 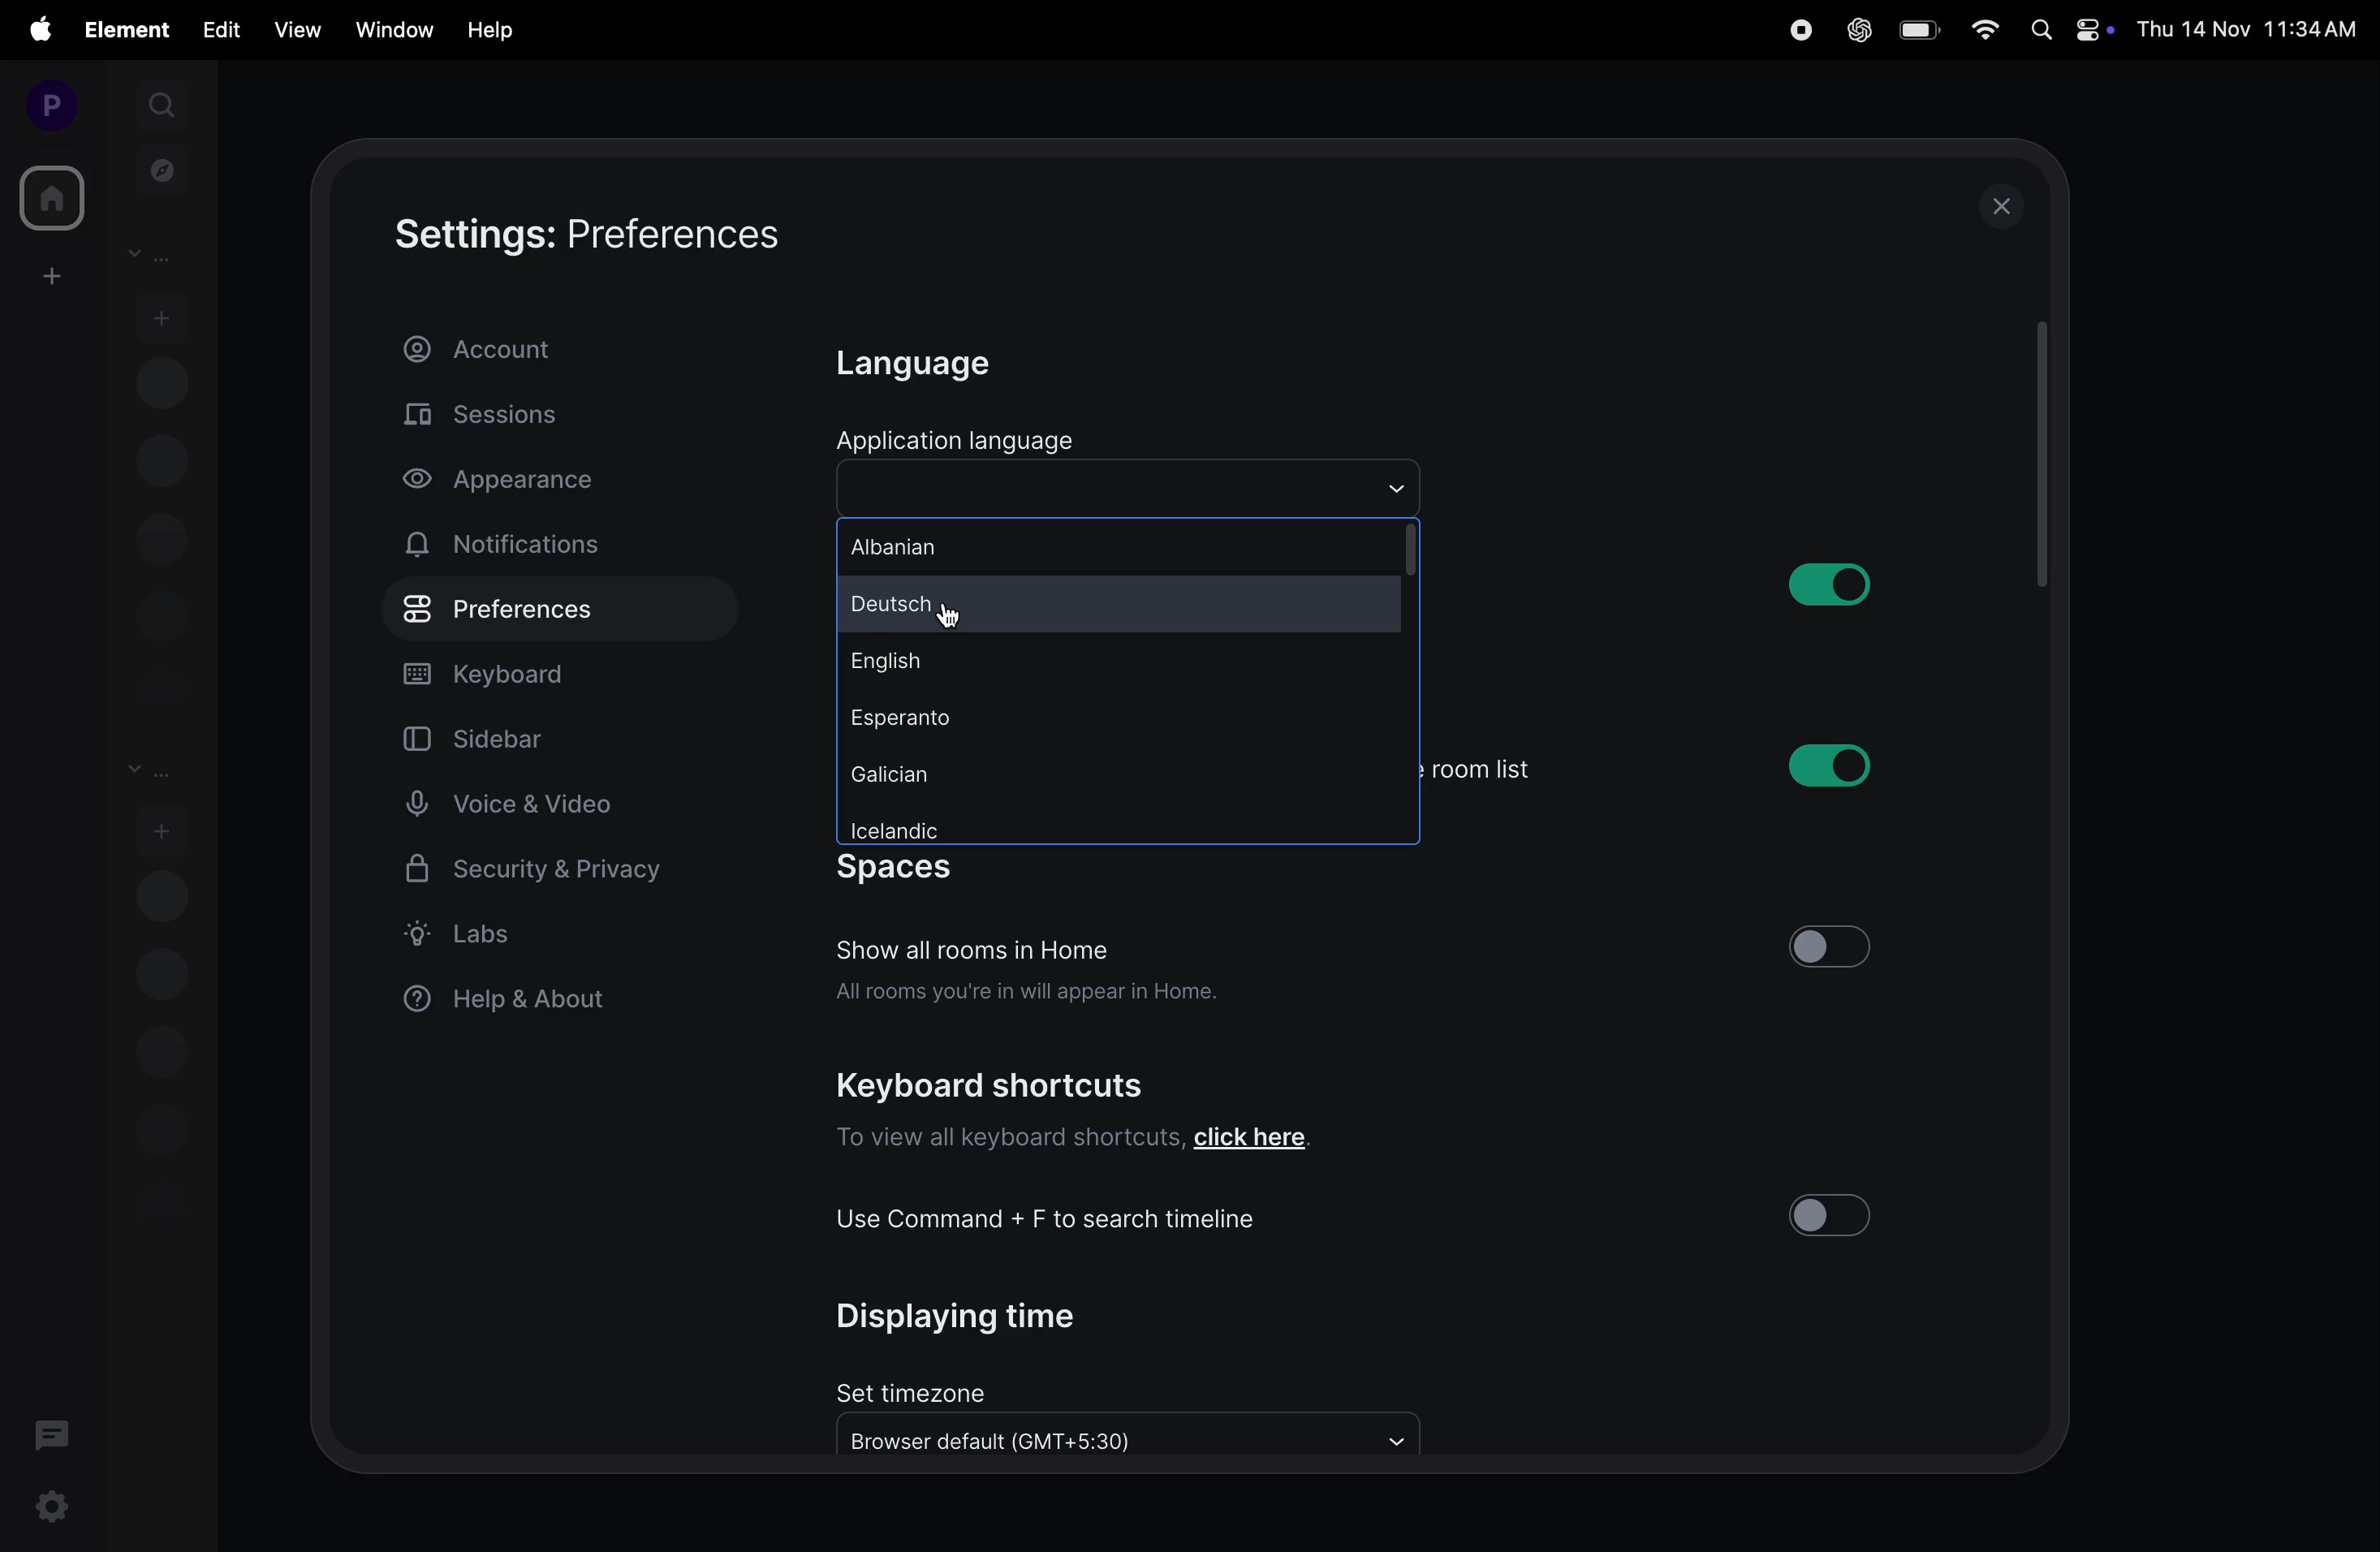 I want to click on albaninan, so click(x=1125, y=549).